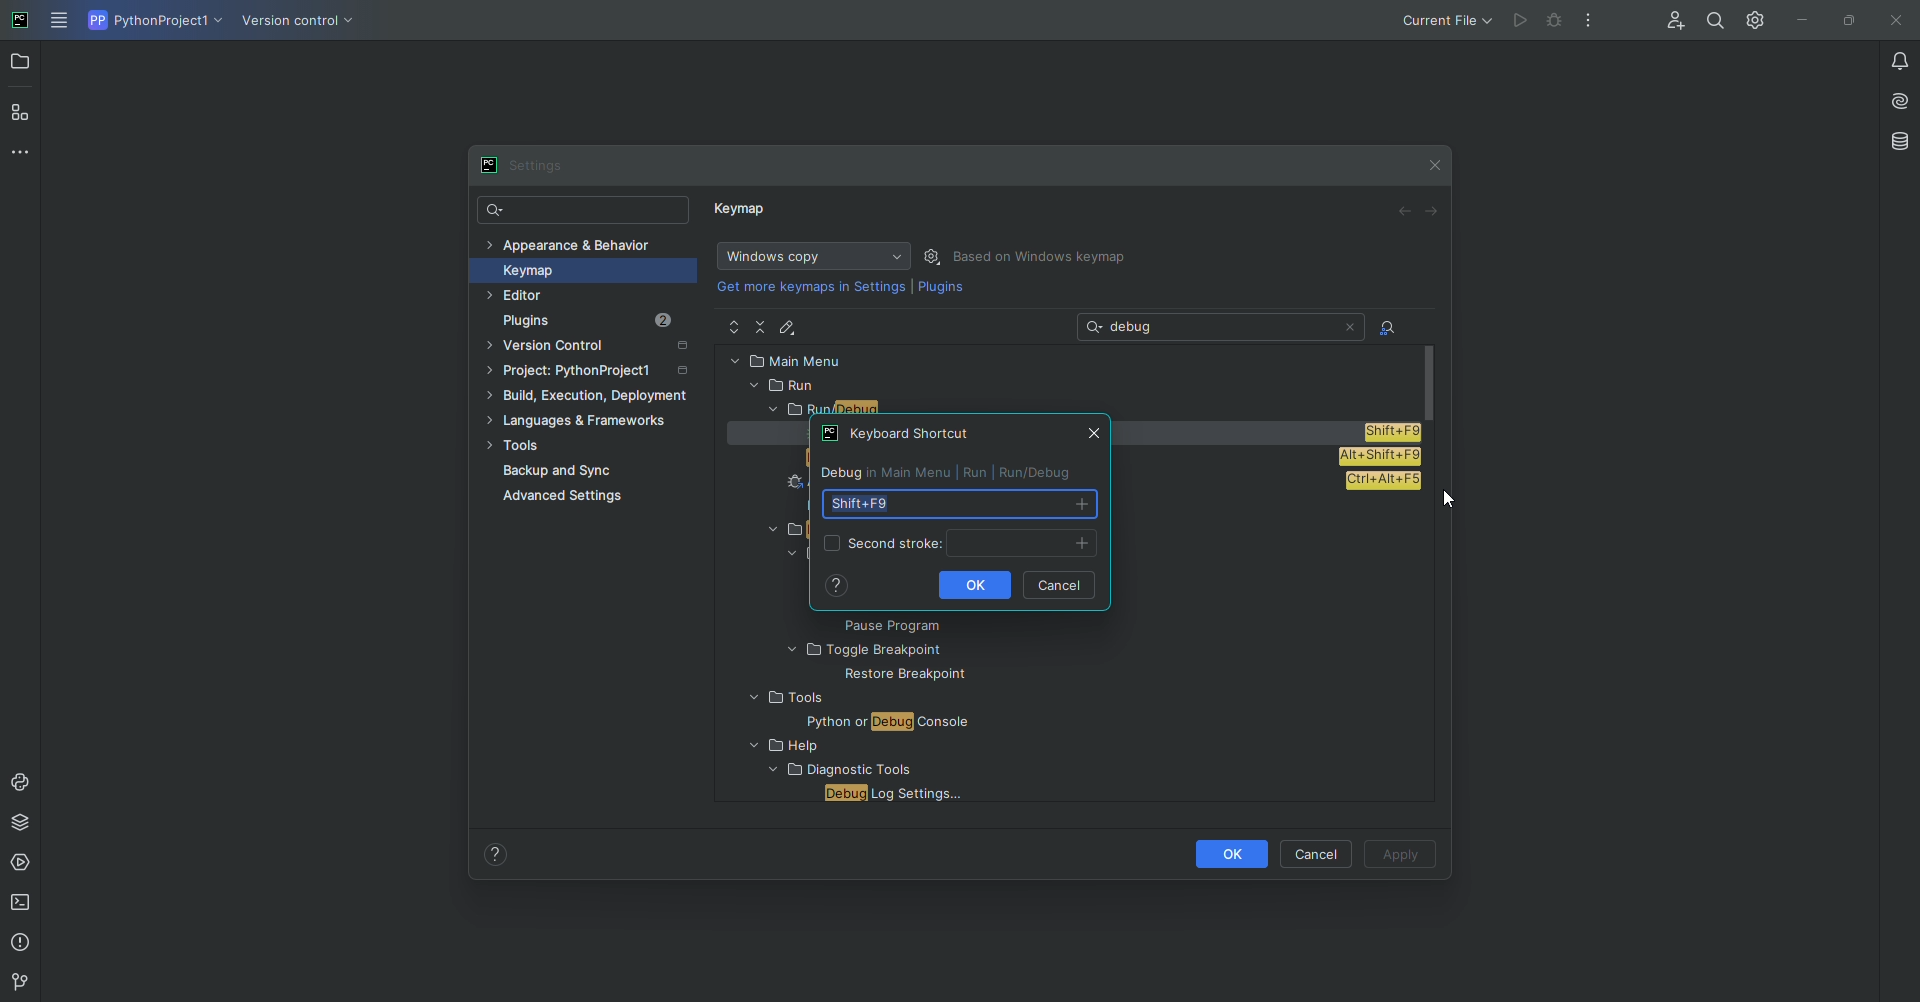 This screenshot has height=1002, width=1920. What do you see at coordinates (1893, 99) in the screenshot?
I see `AI` at bounding box center [1893, 99].